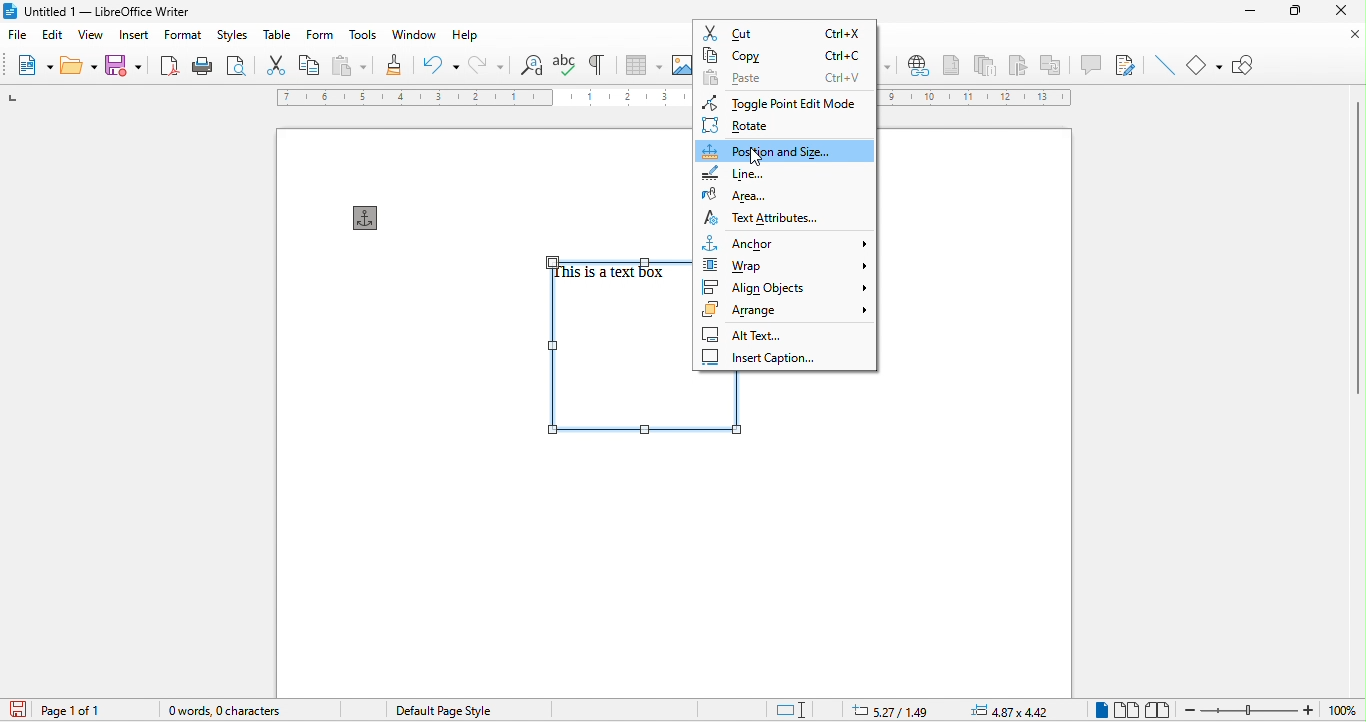  Describe the element at coordinates (276, 37) in the screenshot. I see `table` at that location.